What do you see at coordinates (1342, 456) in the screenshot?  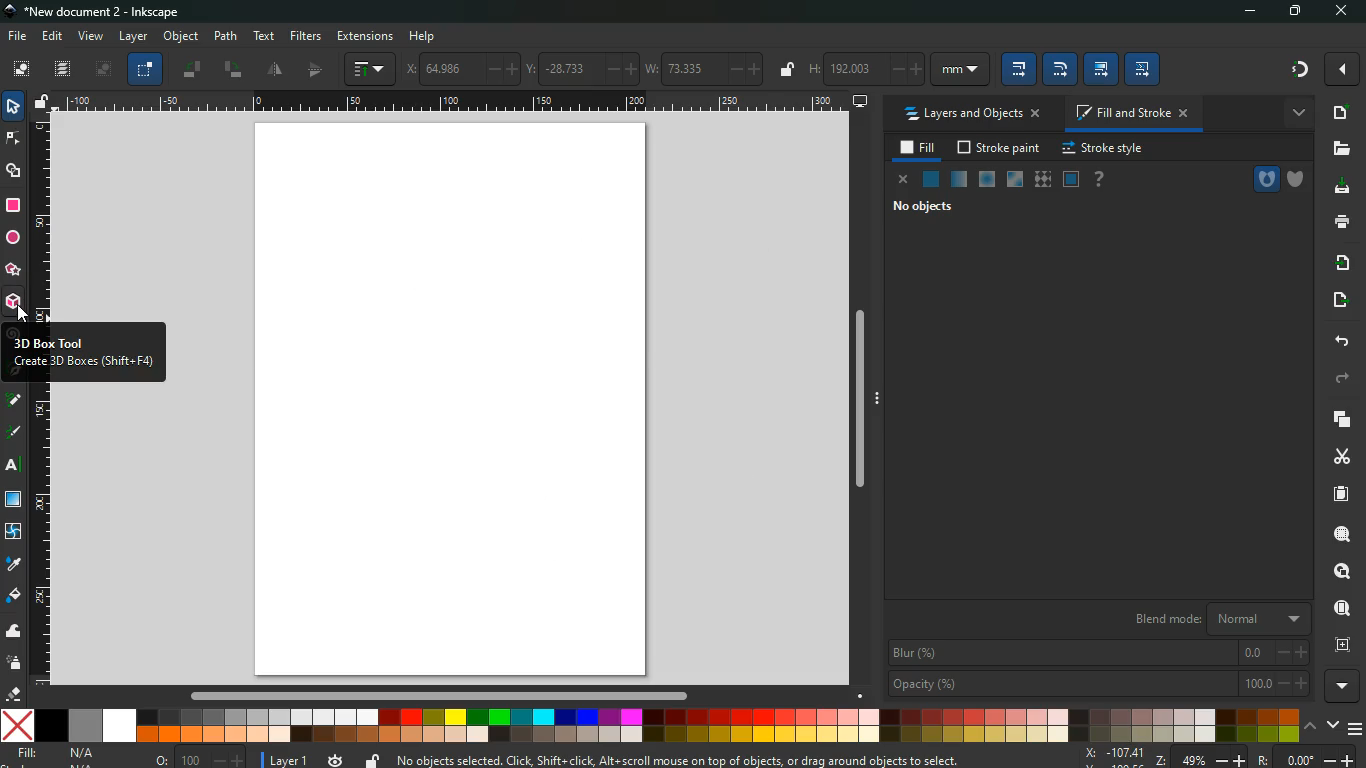 I see `cut` at bounding box center [1342, 456].